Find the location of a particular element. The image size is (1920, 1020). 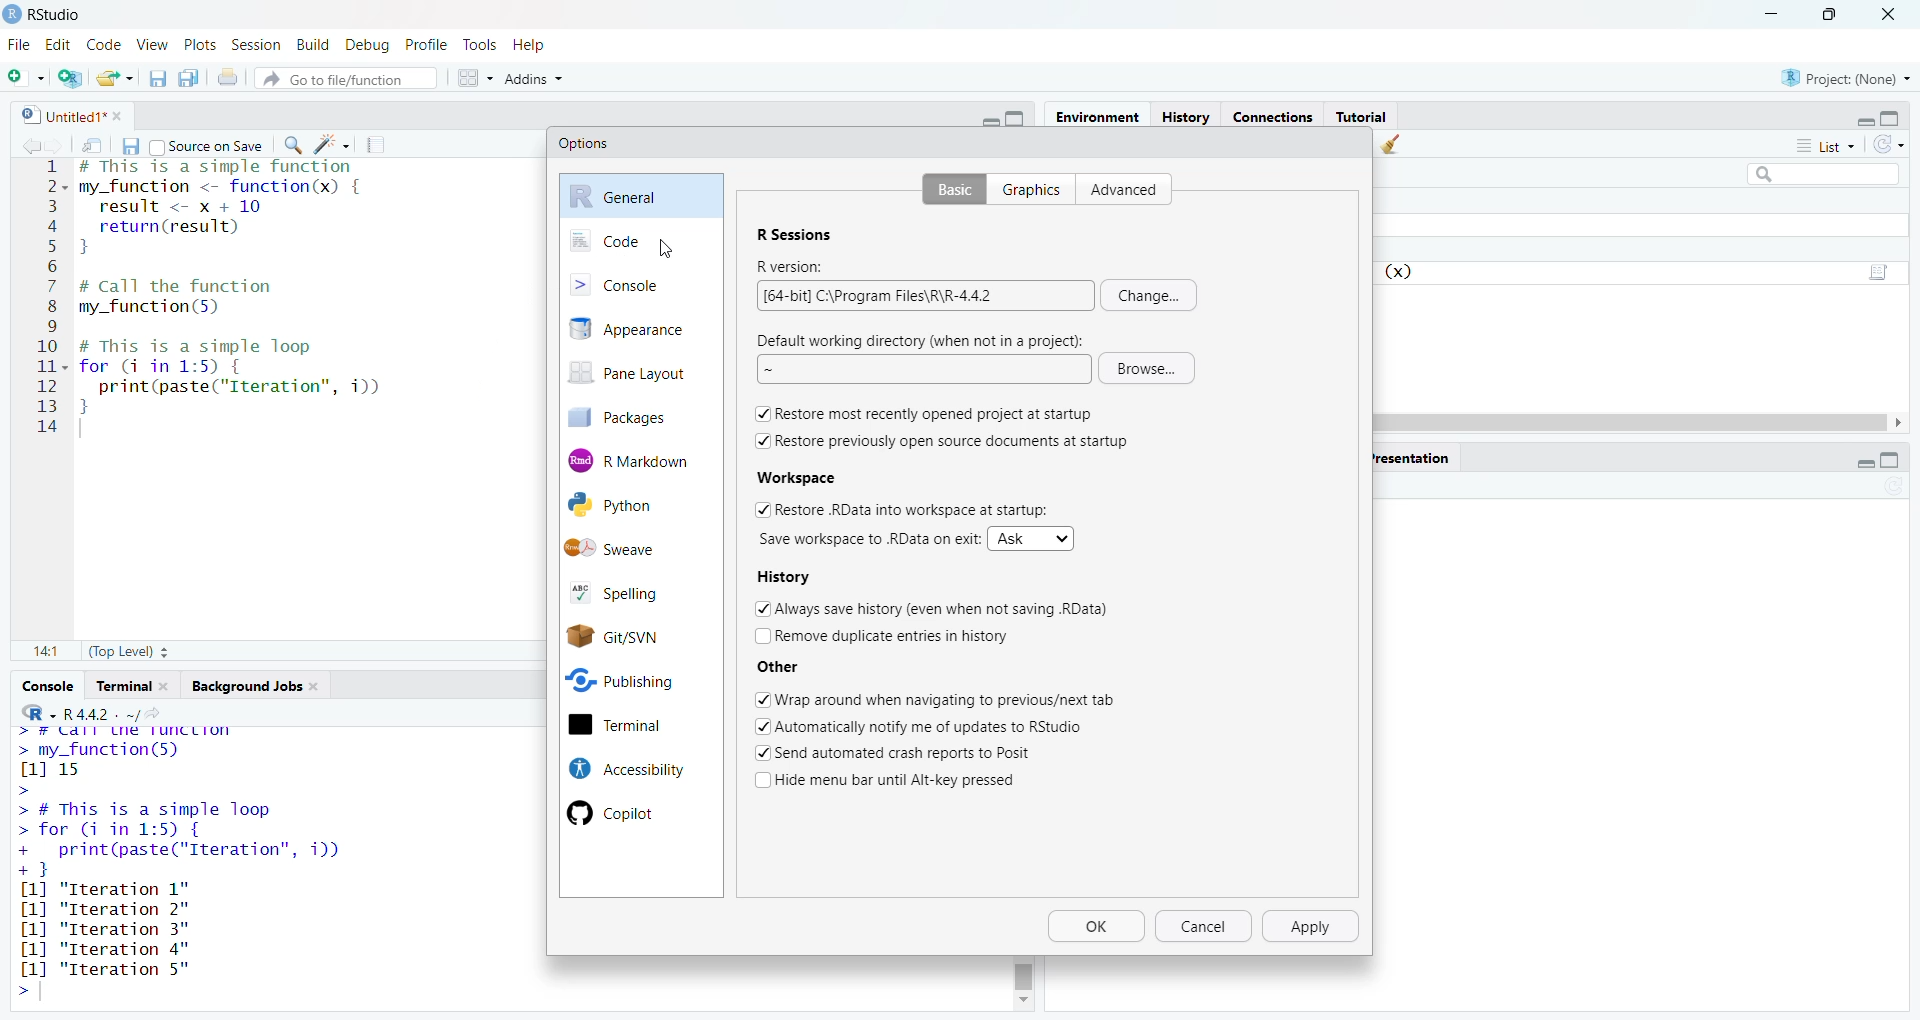

maximize is located at coordinates (1022, 118).